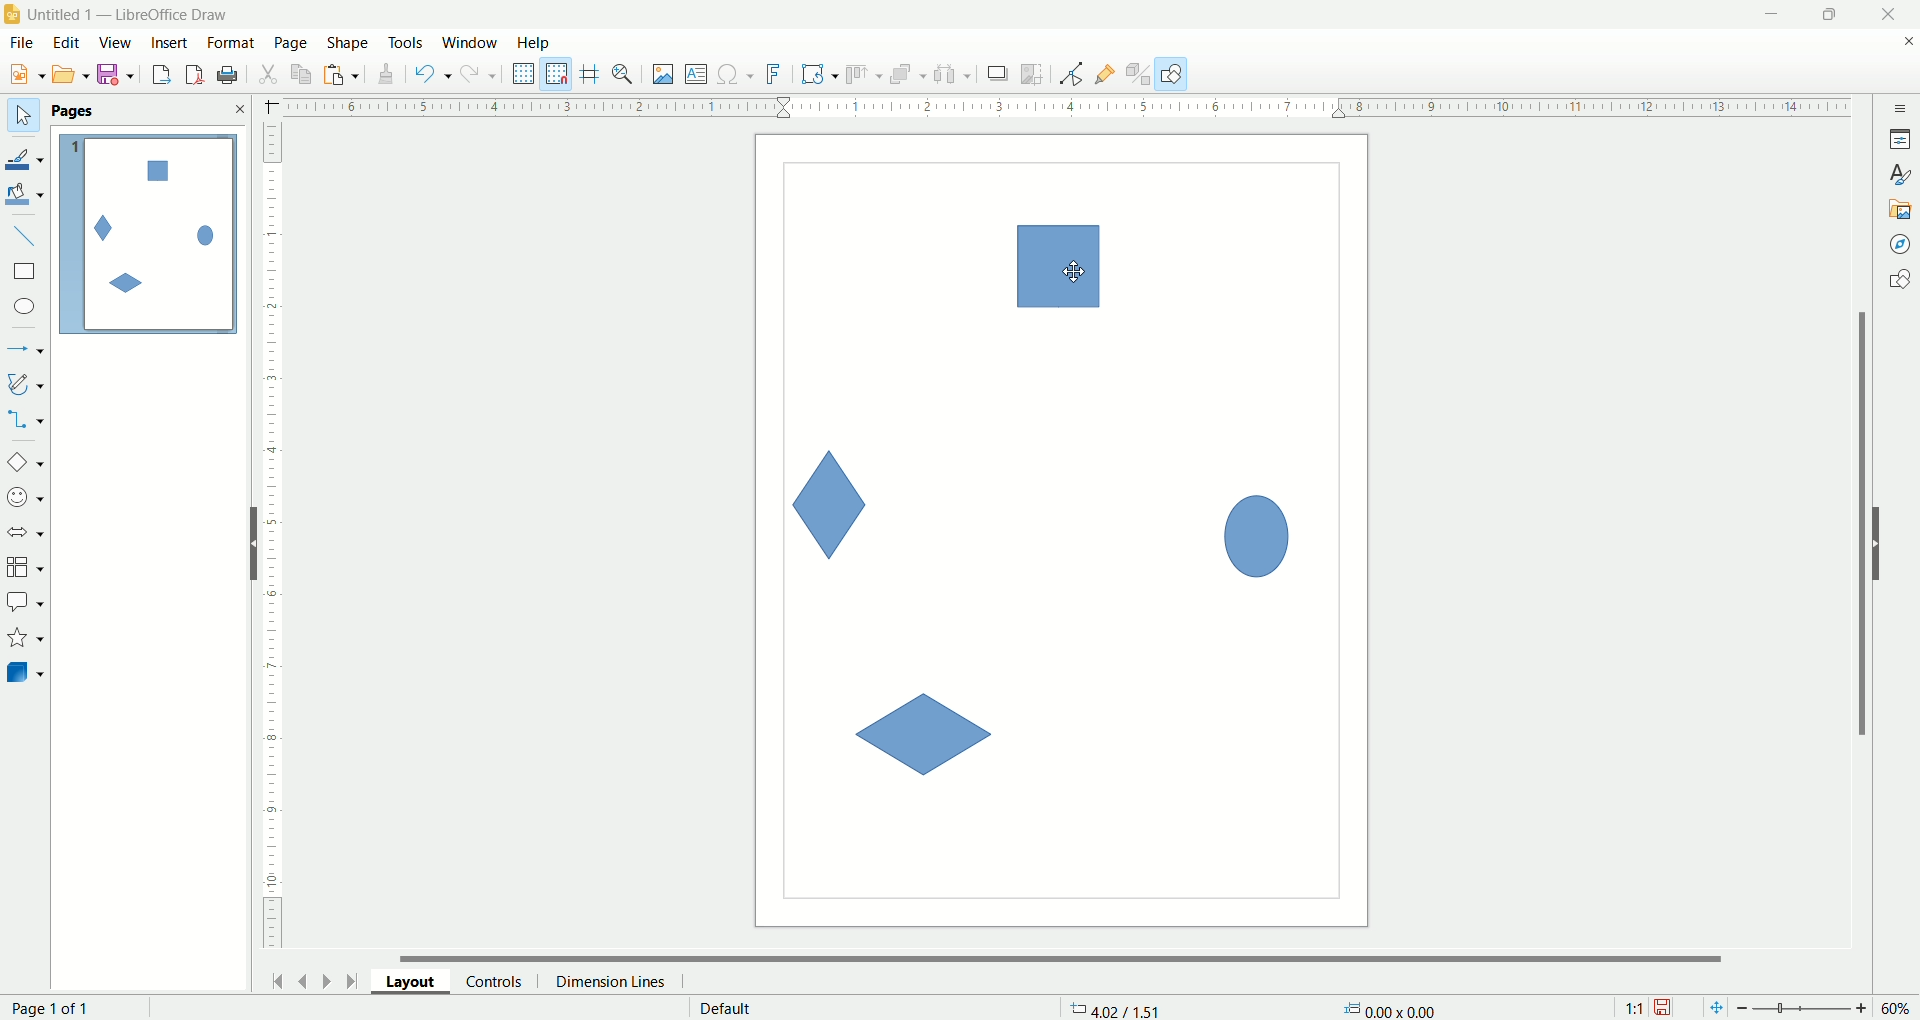  What do you see at coordinates (65, 1008) in the screenshot?
I see `page number` at bounding box center [65, 1008].